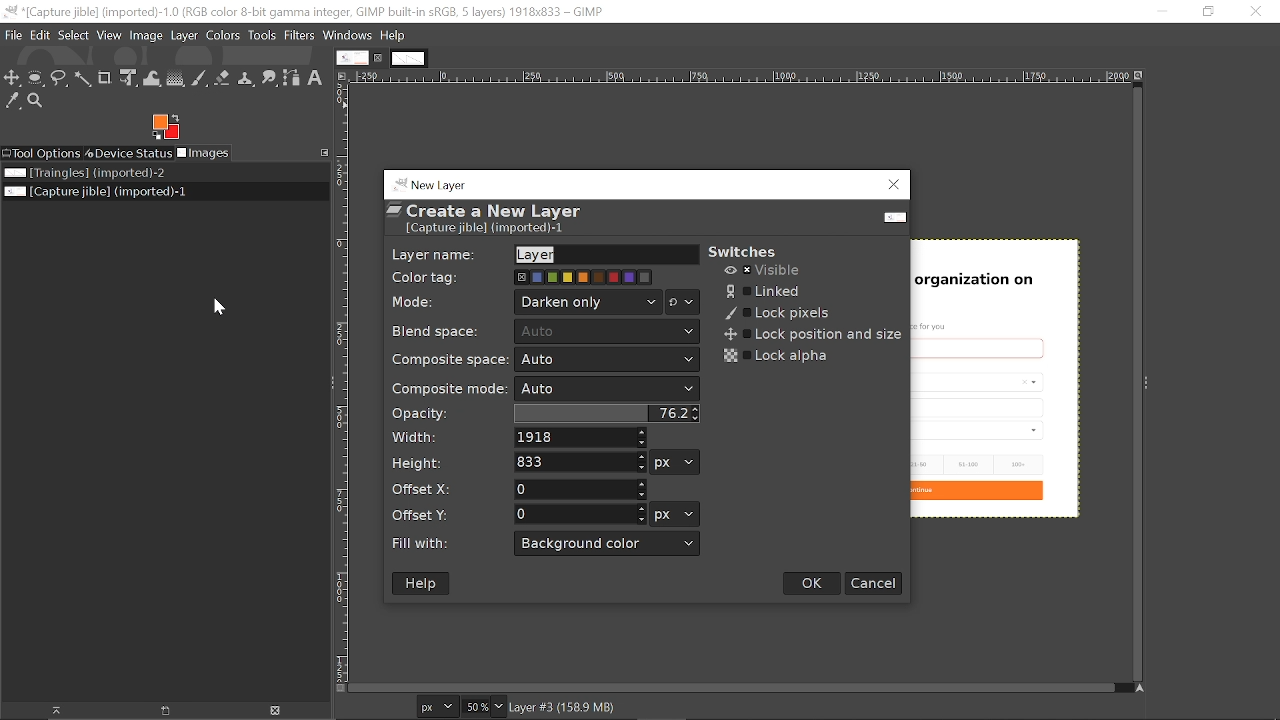 This screenshot has height=720, width=1280. Describe the element at coordinates (449, 389) in the screenshot. I see `‘Composite mode:` at that location.